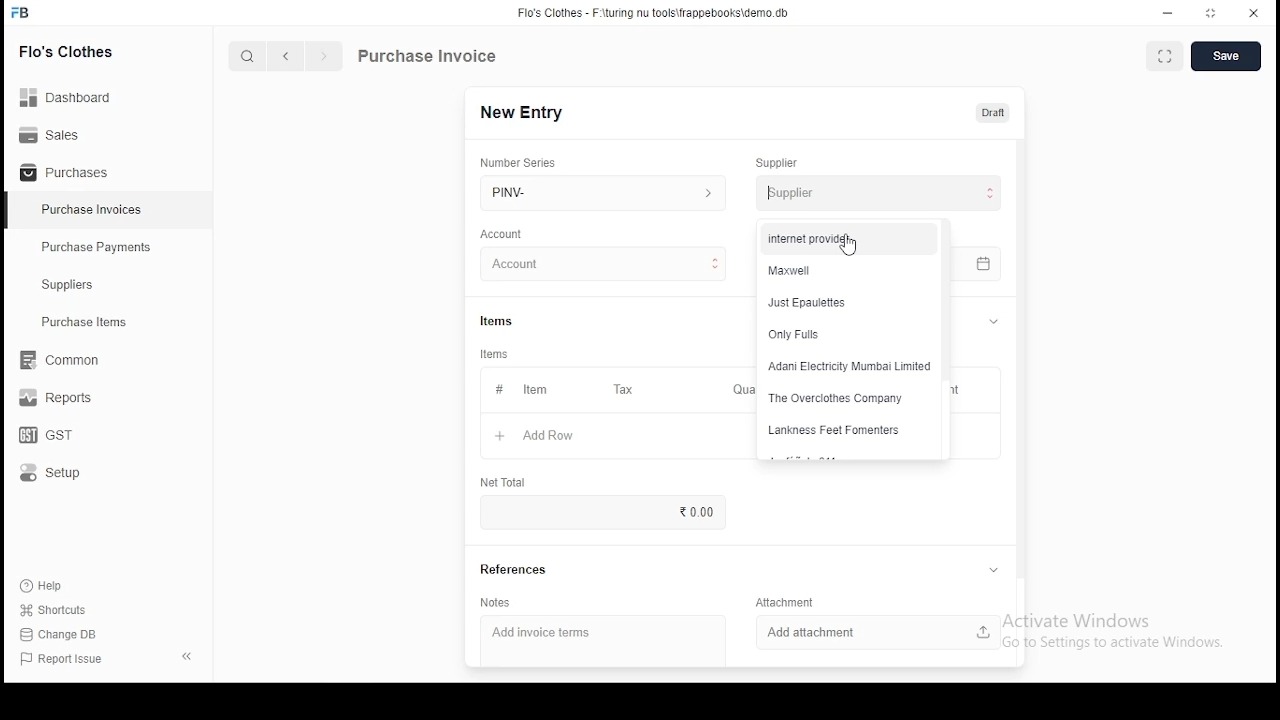  What do you see at coordinates (1170, 12) in the screenshot?
I see `minimize` at bounding box center [1170, 12].